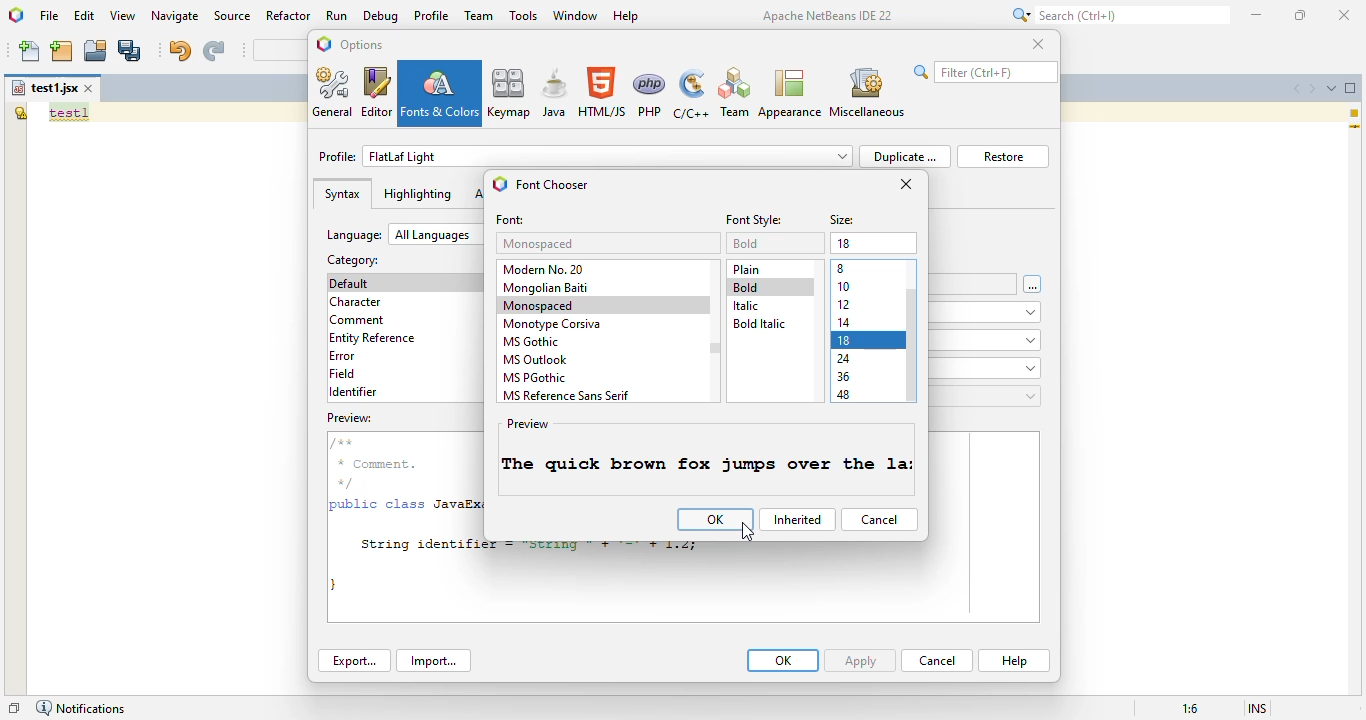 The height and width of the screenshot is (720, 1366). I want to click on logo, so click(324, 43).